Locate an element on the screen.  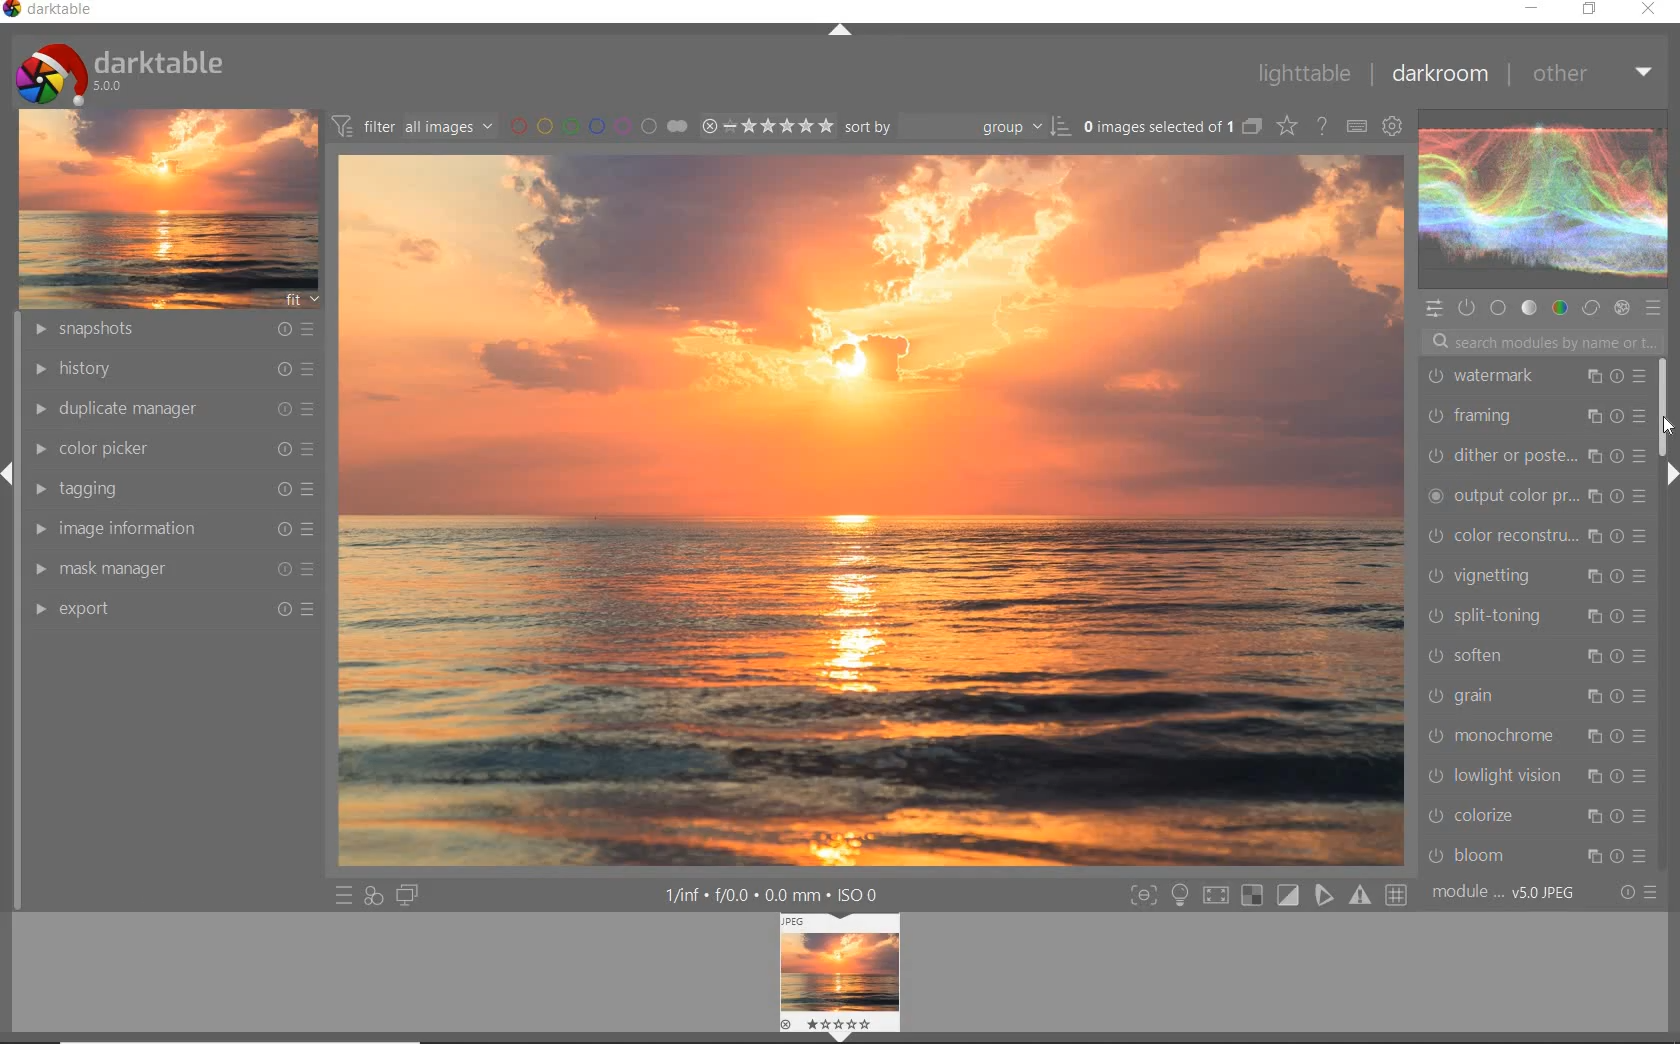
QUICK ACCESS TO PRESET is located at coordinates (341, 896).